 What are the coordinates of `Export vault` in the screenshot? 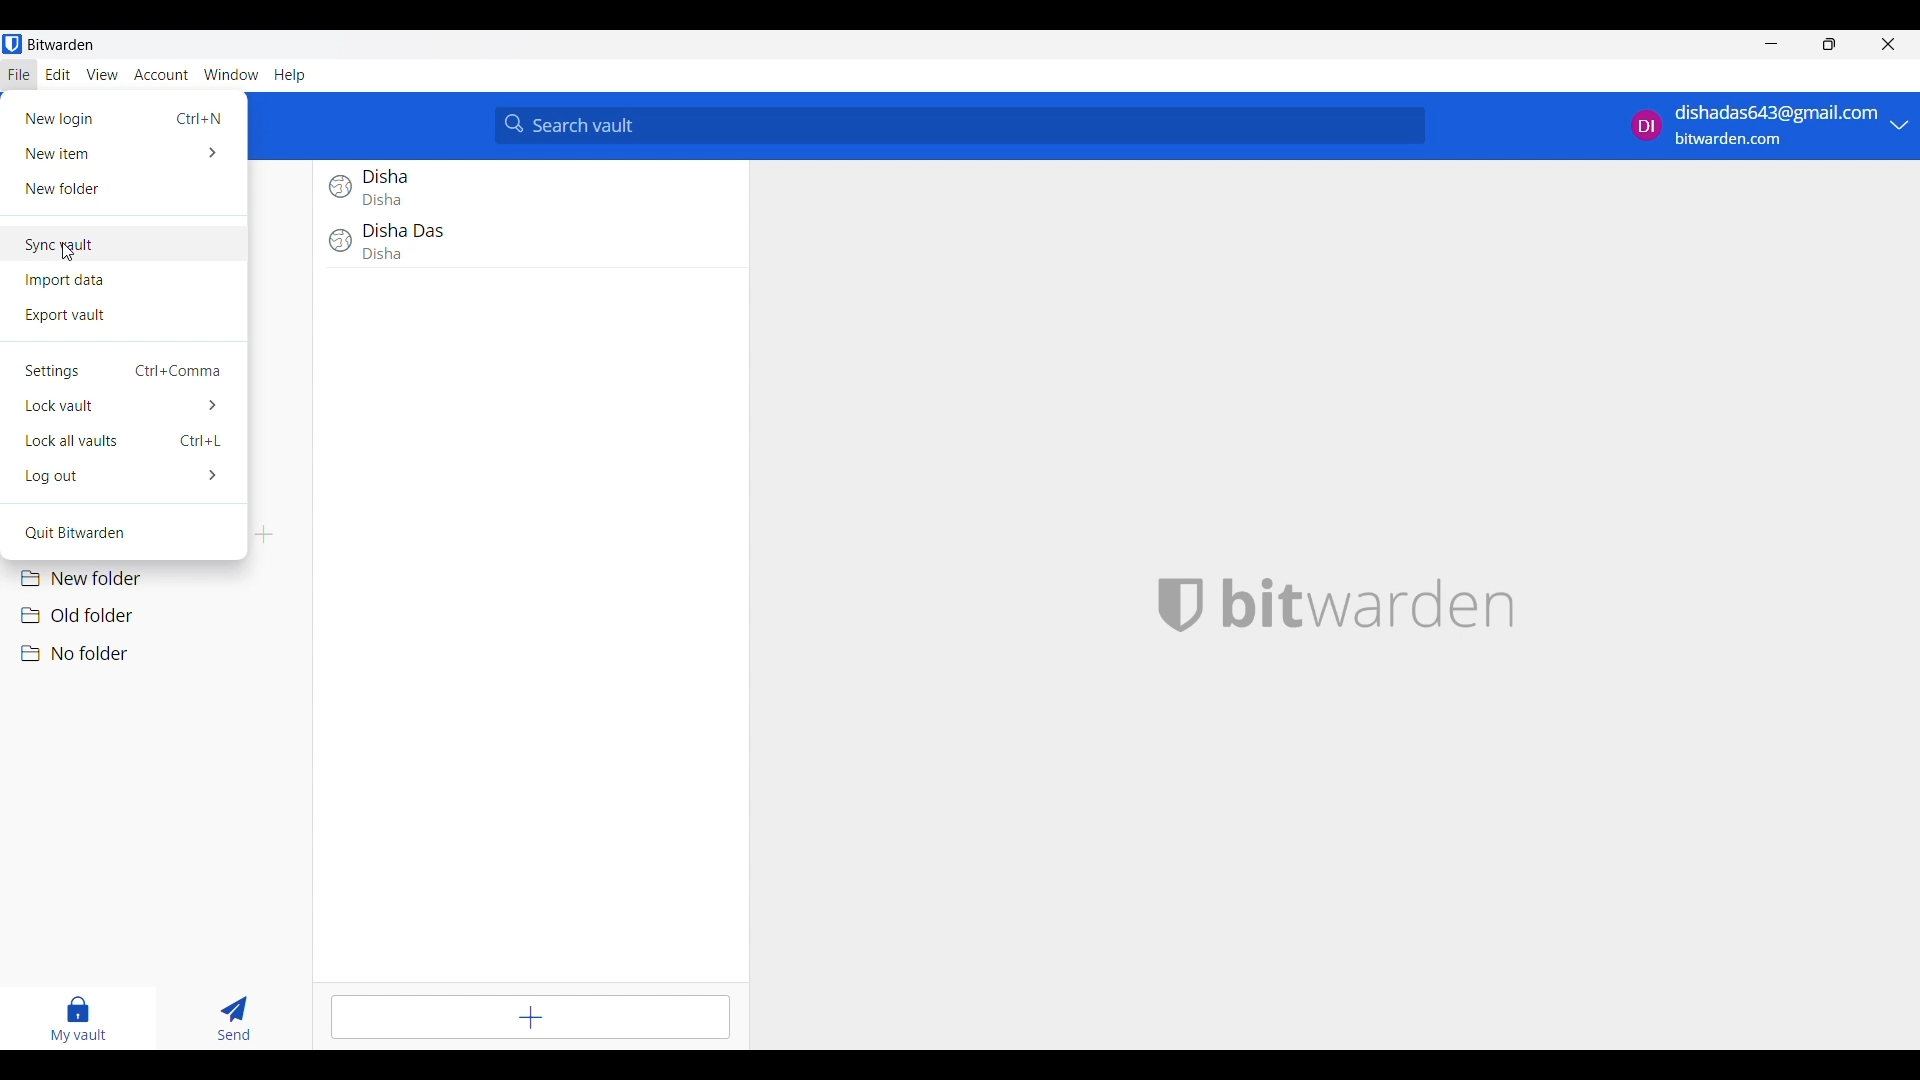 It's located at (124, 316).